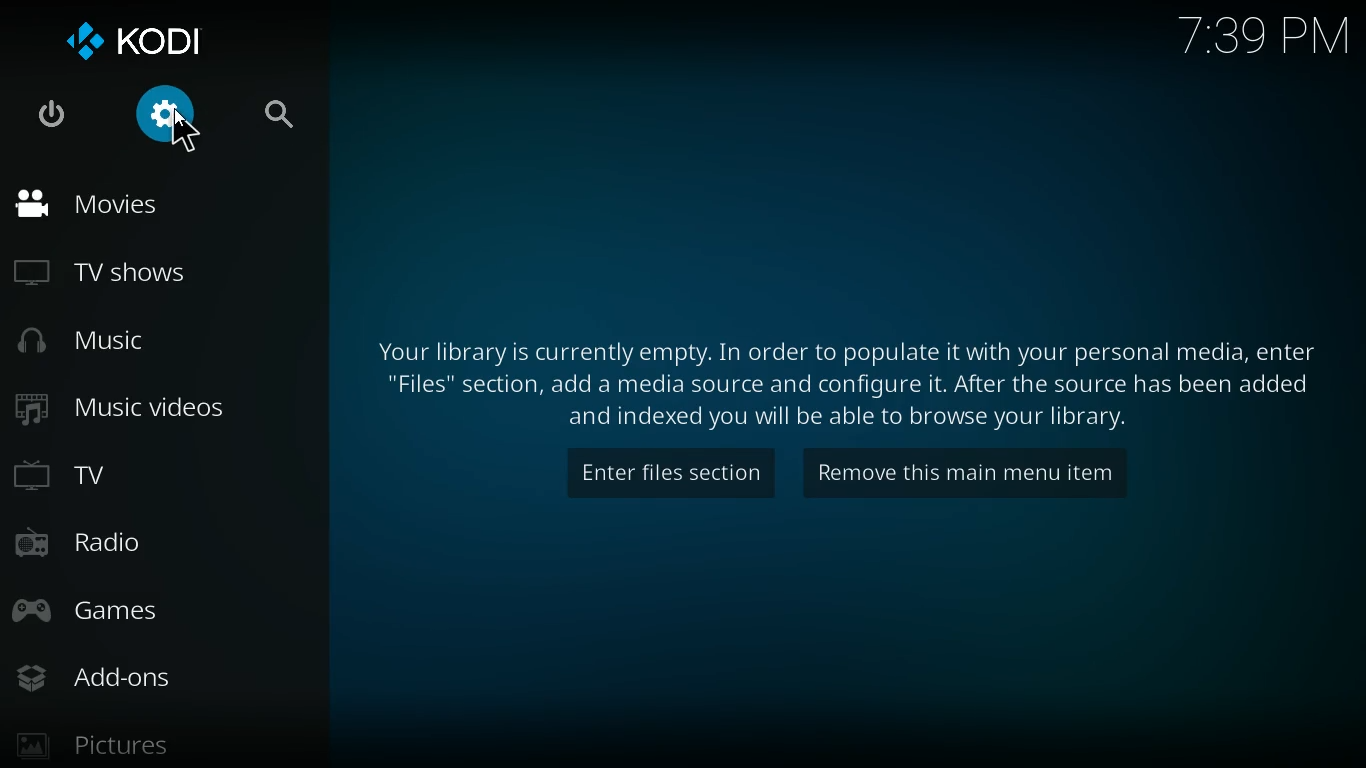 Image resolution: width=1366 pixels, height=768 pixels. Describe the element at coordinates (984, 473) in the screenshot. I see `remove this main menu item` at that location.